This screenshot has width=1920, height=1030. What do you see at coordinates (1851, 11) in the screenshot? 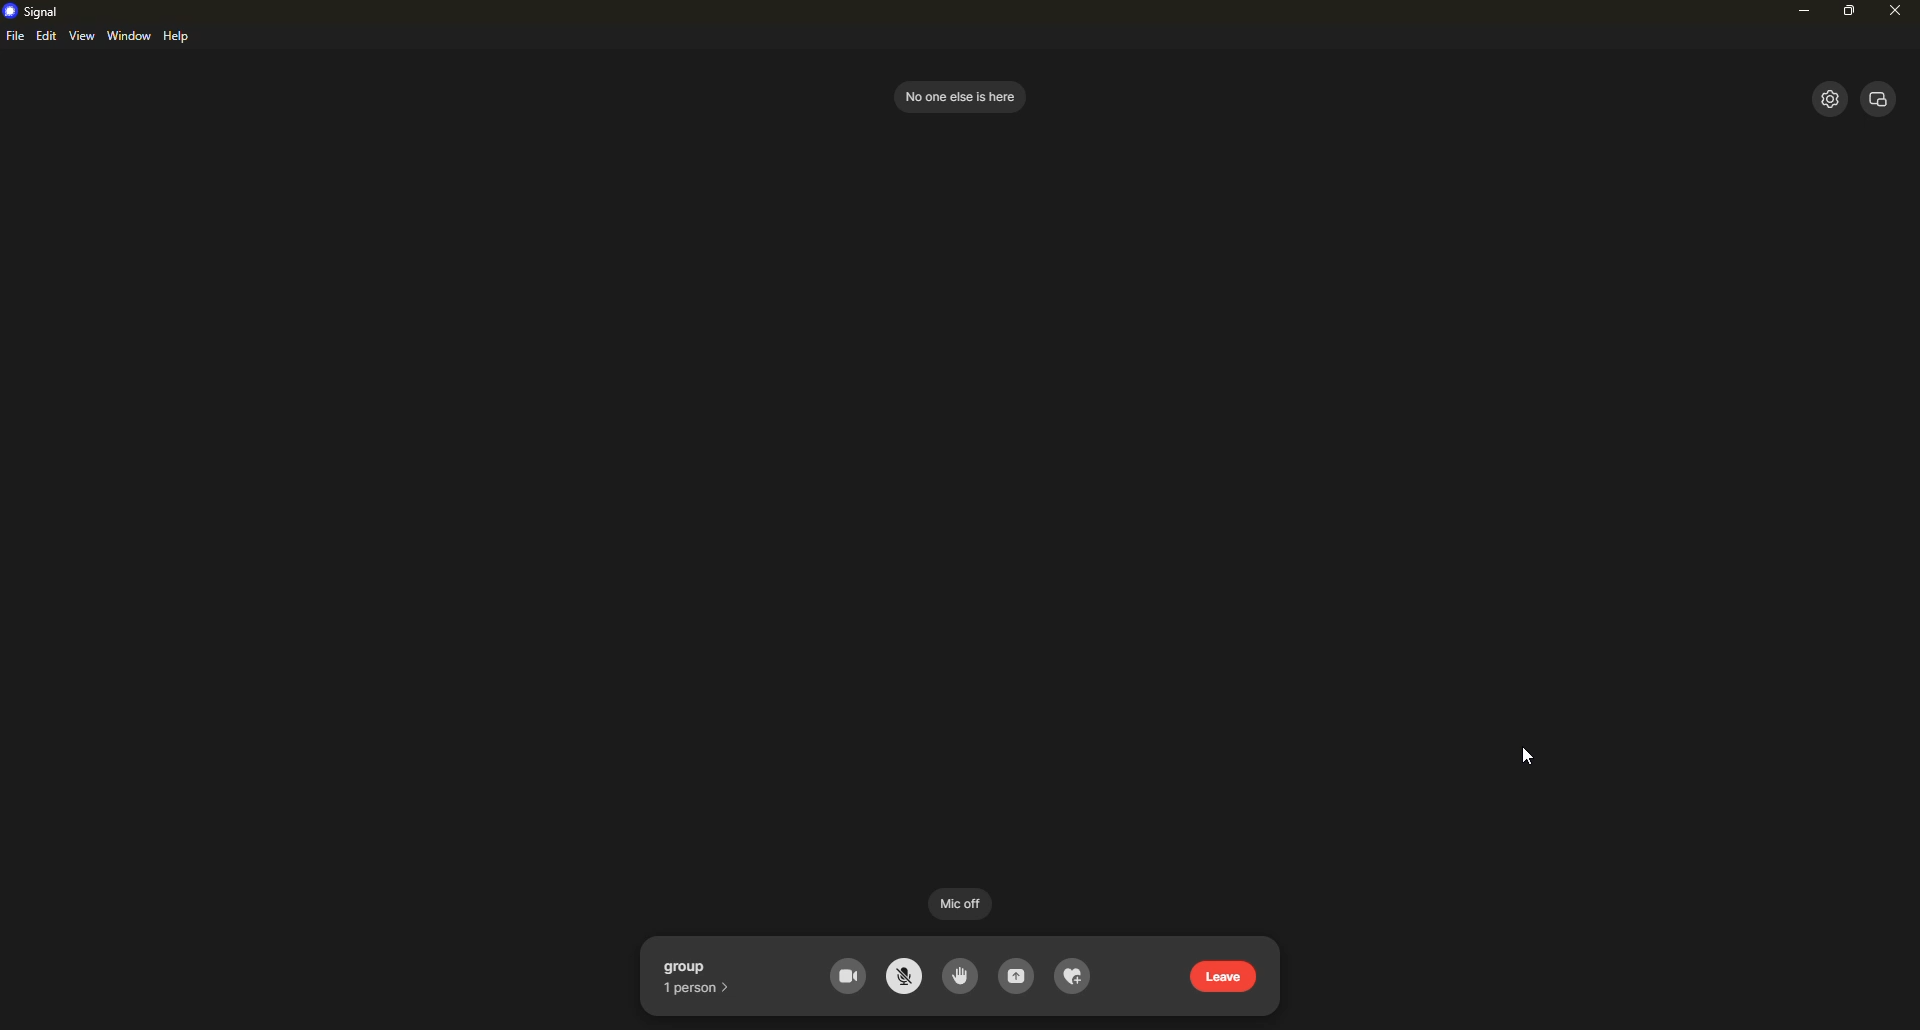
I see `maximize` at bounding box center [1851, 11].